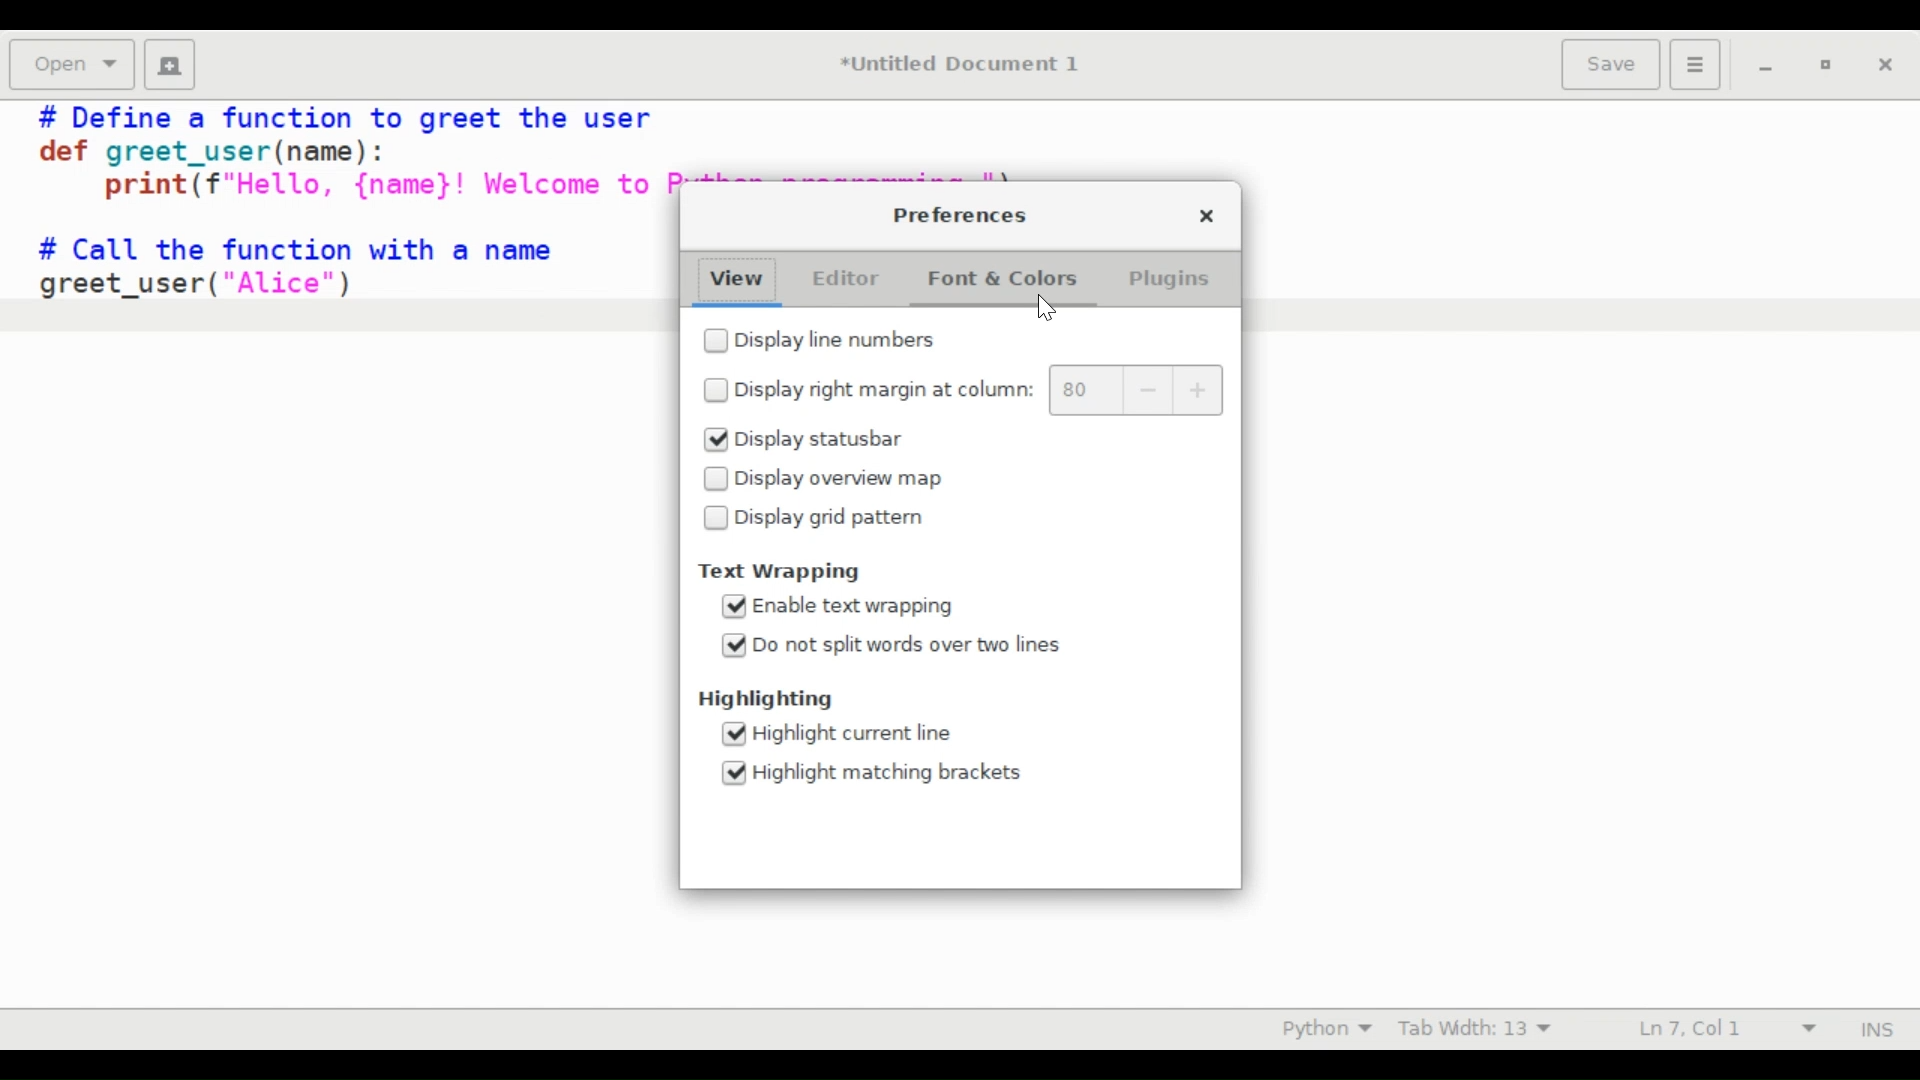  What do you see at coordinates (960, 216) in the screenshot?
I see `Preferences` at bounding box center [960, 216].